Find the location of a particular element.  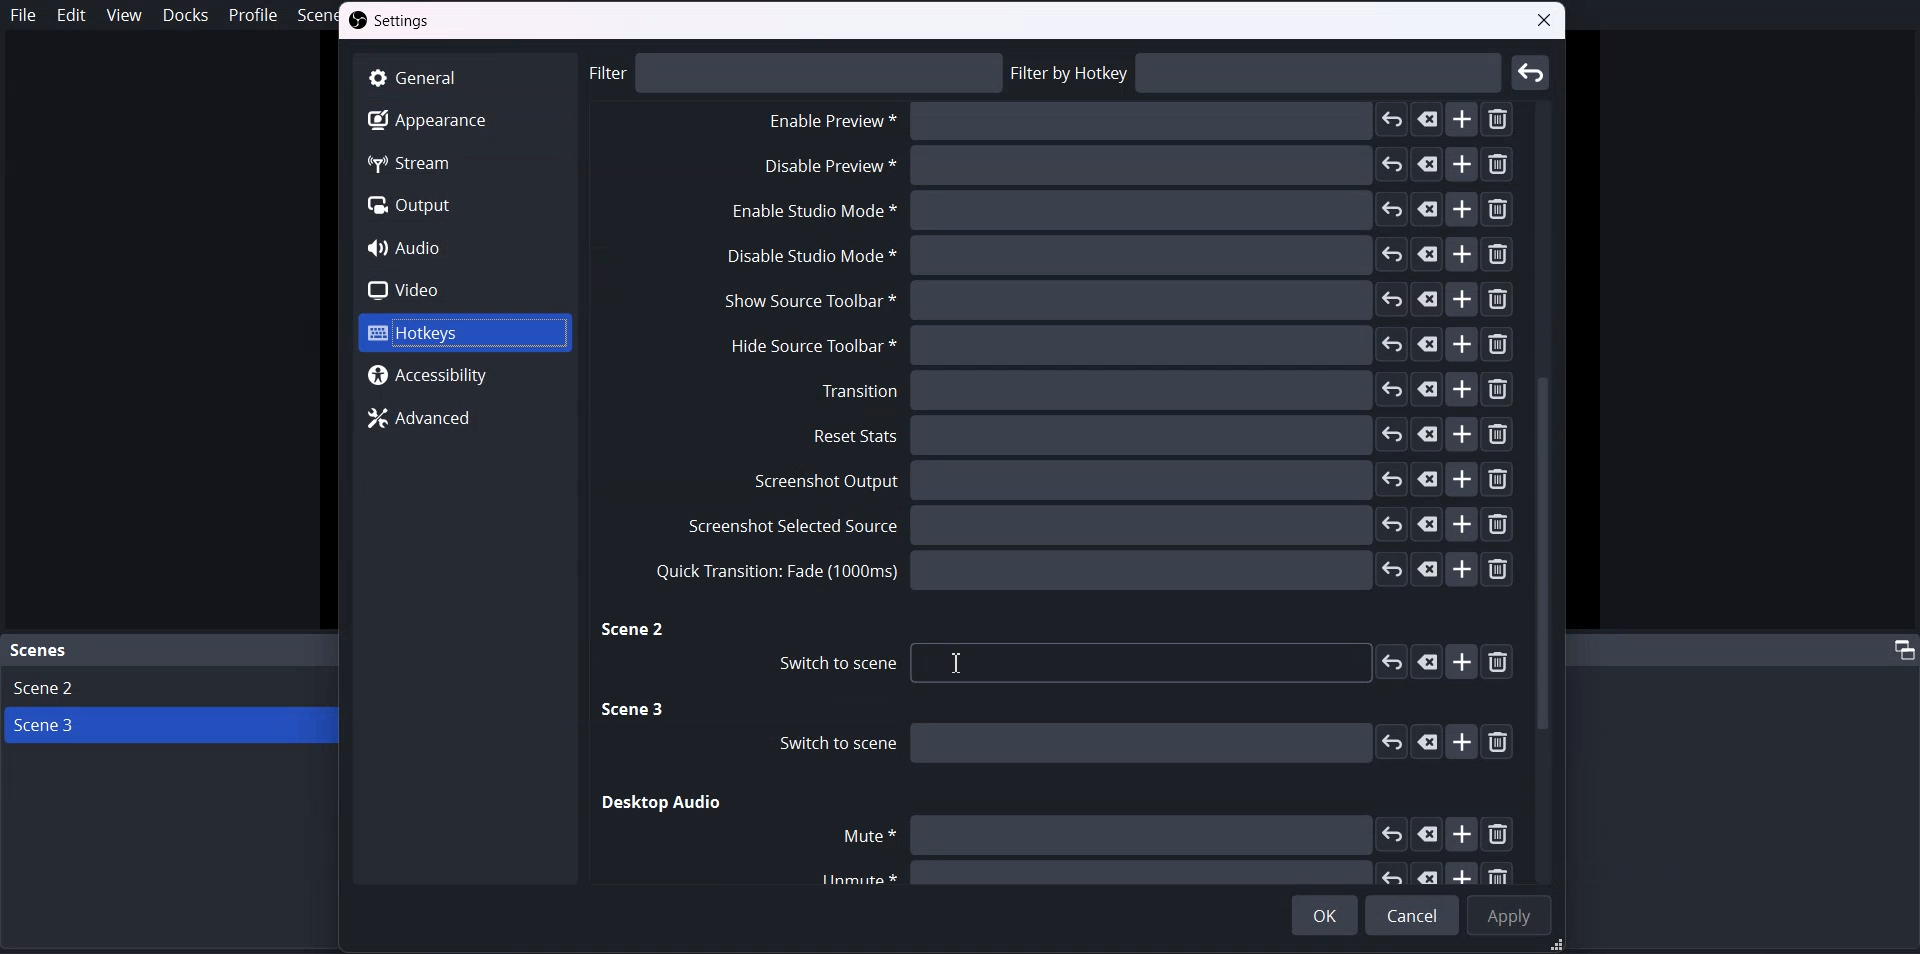

Screenshot output is located at coordinates (1135, 481).